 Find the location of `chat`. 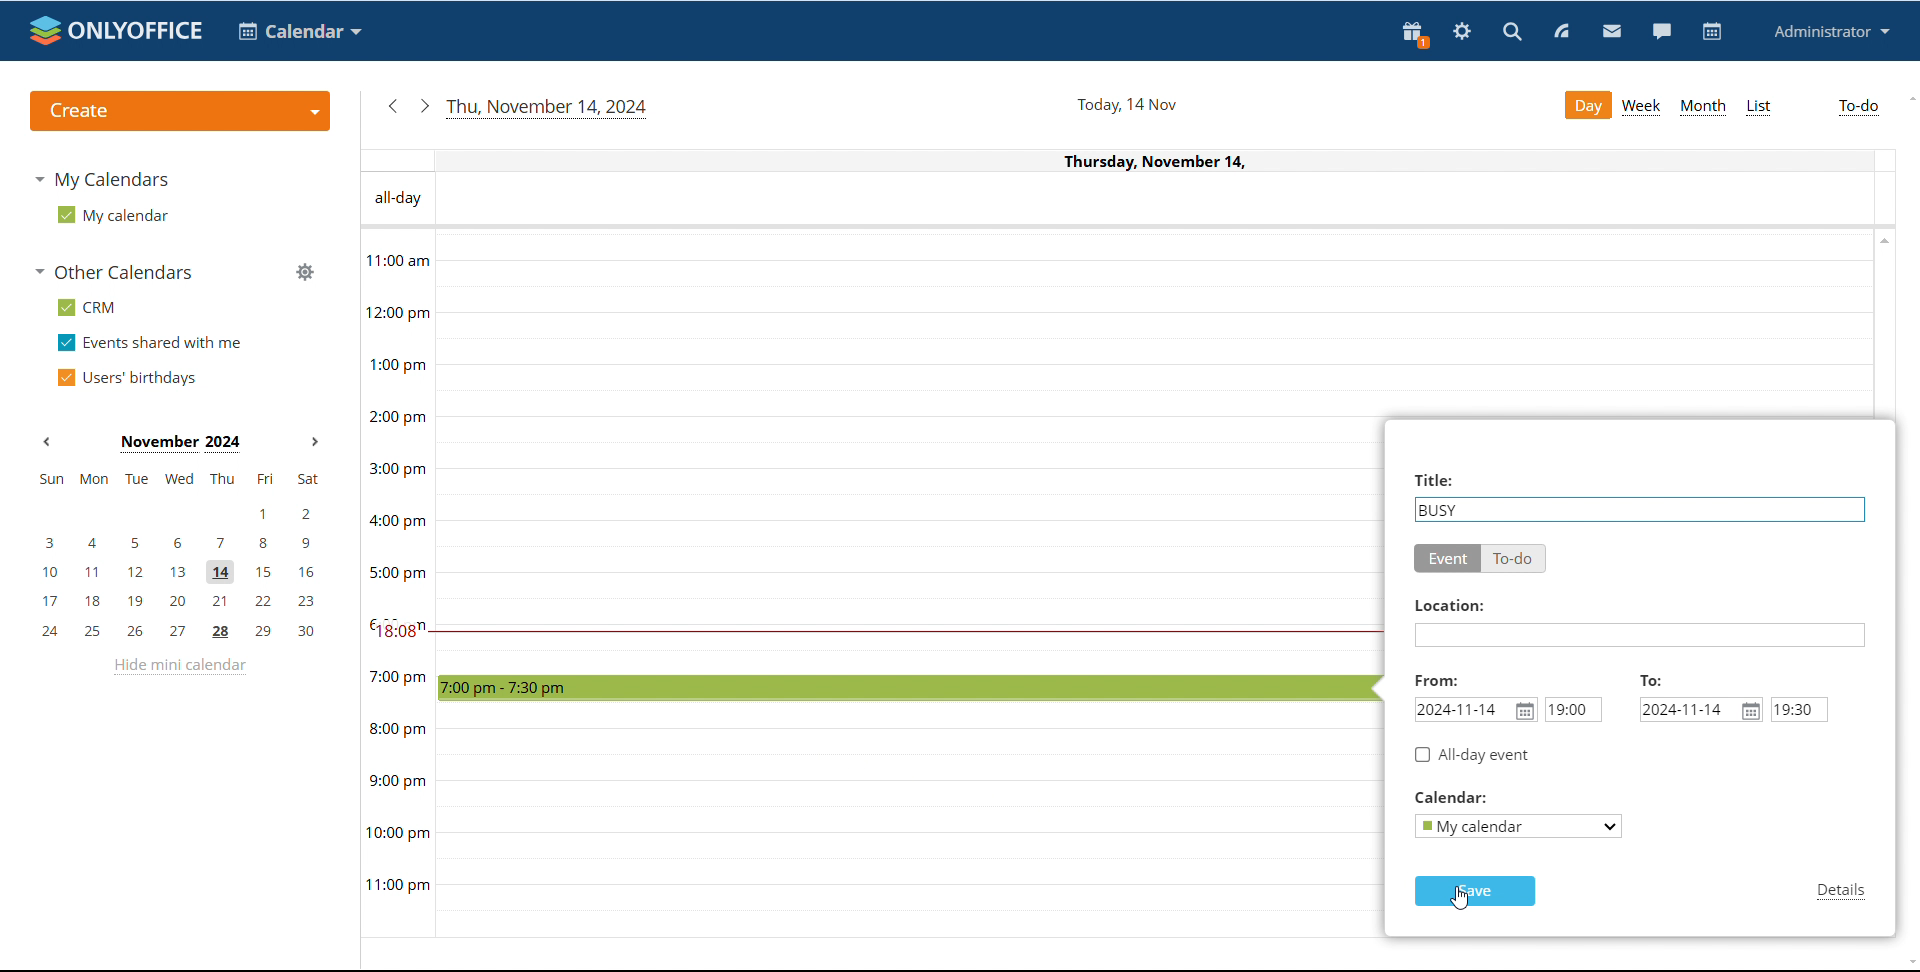

chat is located at coordinates (1661, 31).